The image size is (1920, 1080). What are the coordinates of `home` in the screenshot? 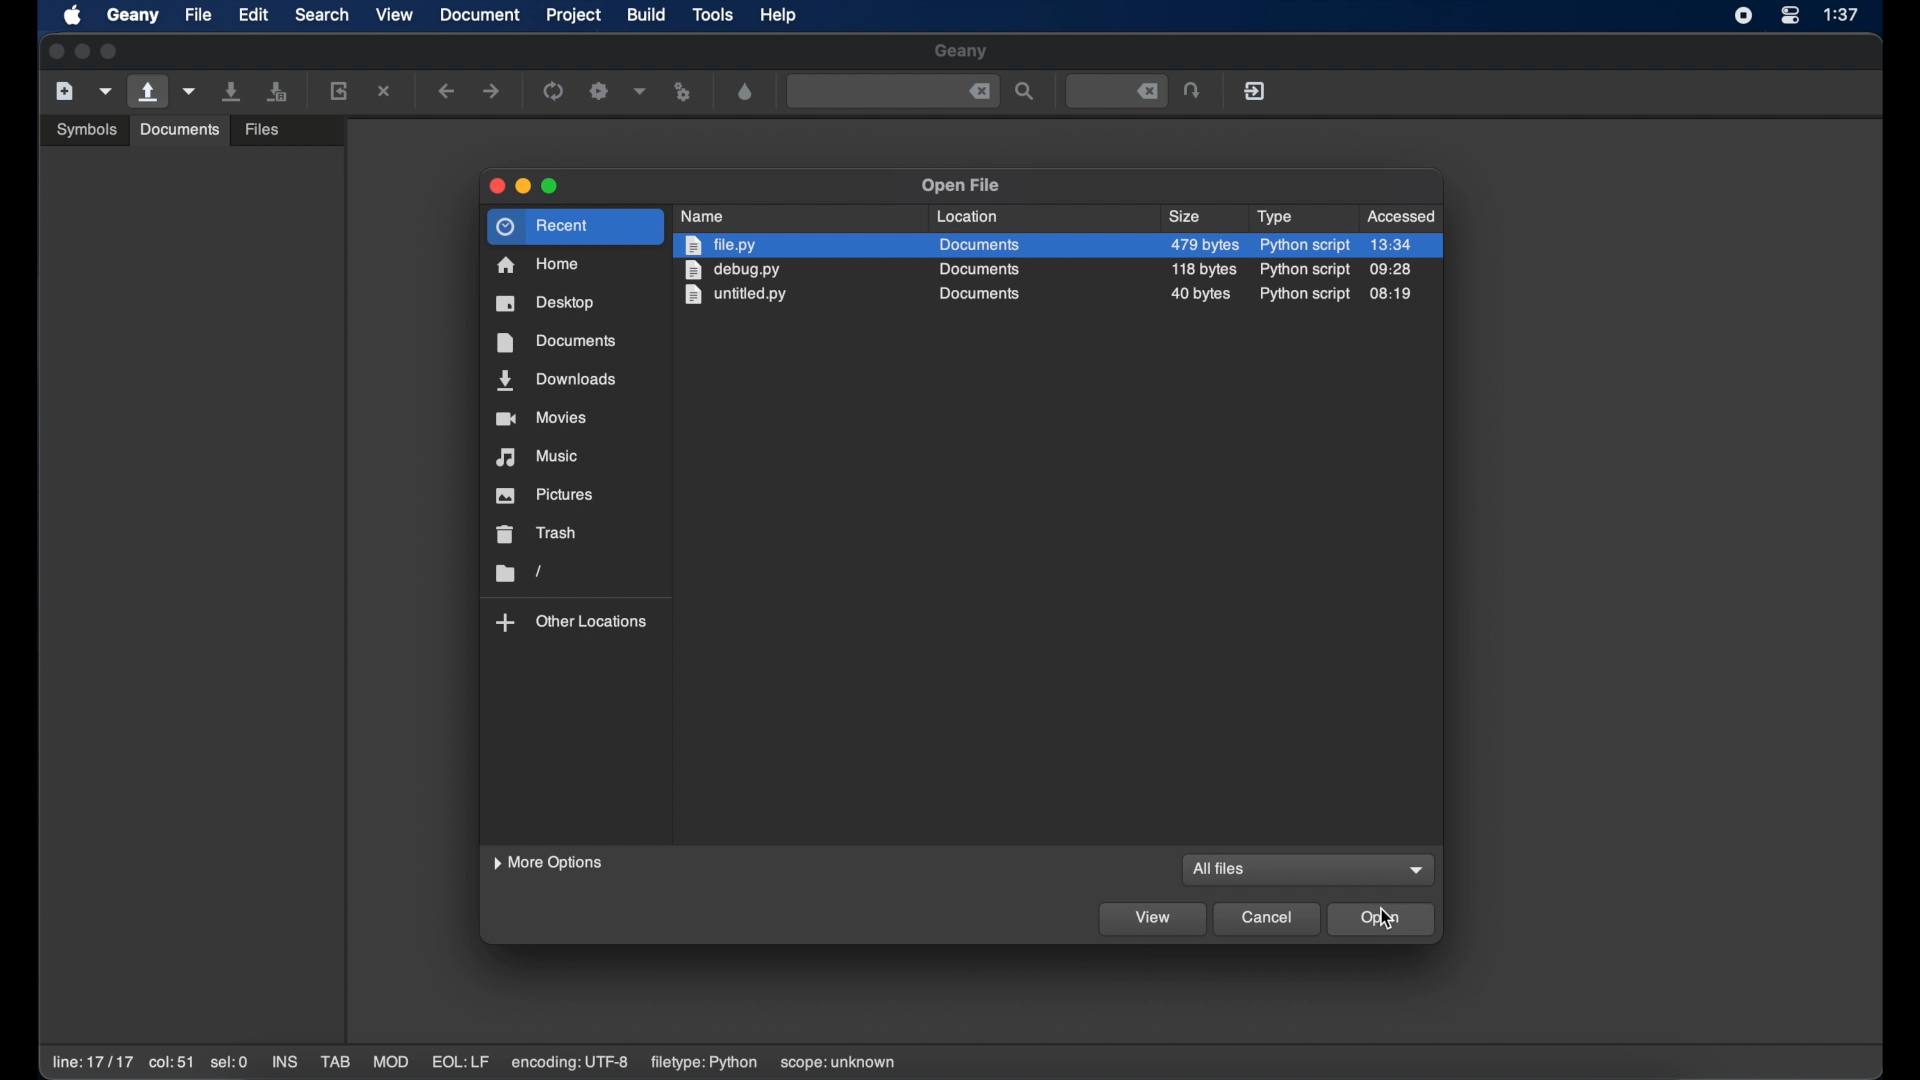 It's located at (539, 265).